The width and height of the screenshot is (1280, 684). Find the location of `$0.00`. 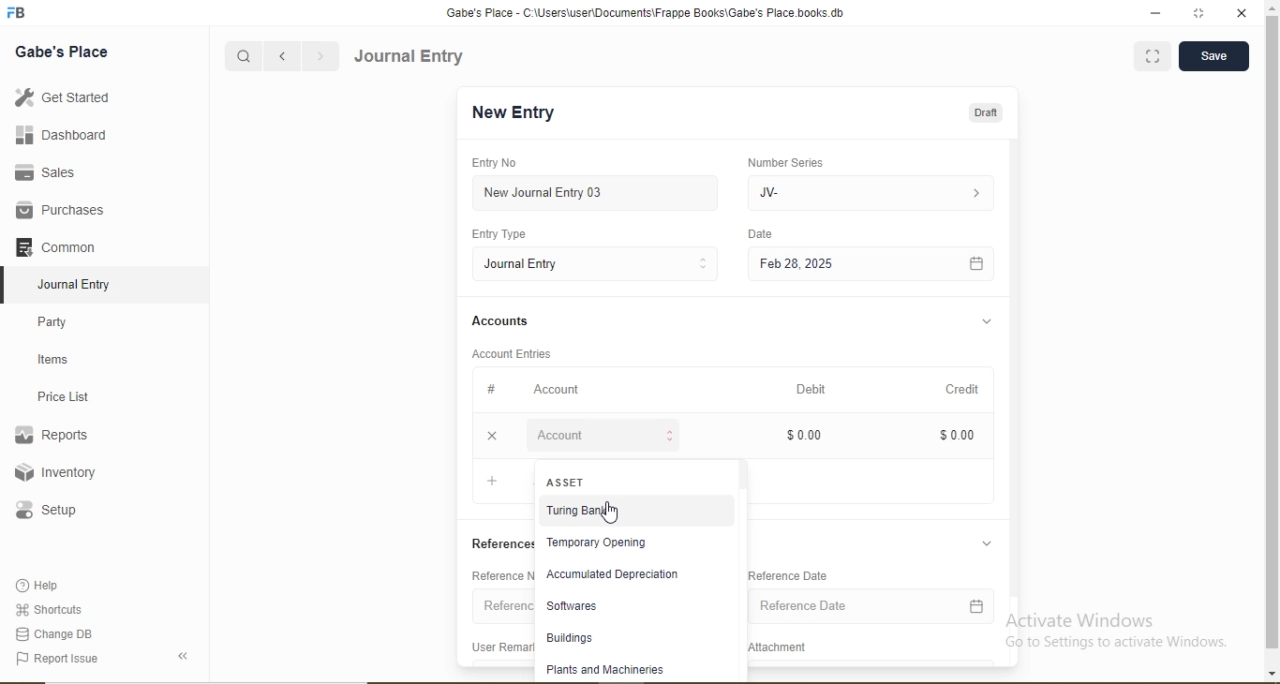

$0.00 is located at coordinates (806, 435).